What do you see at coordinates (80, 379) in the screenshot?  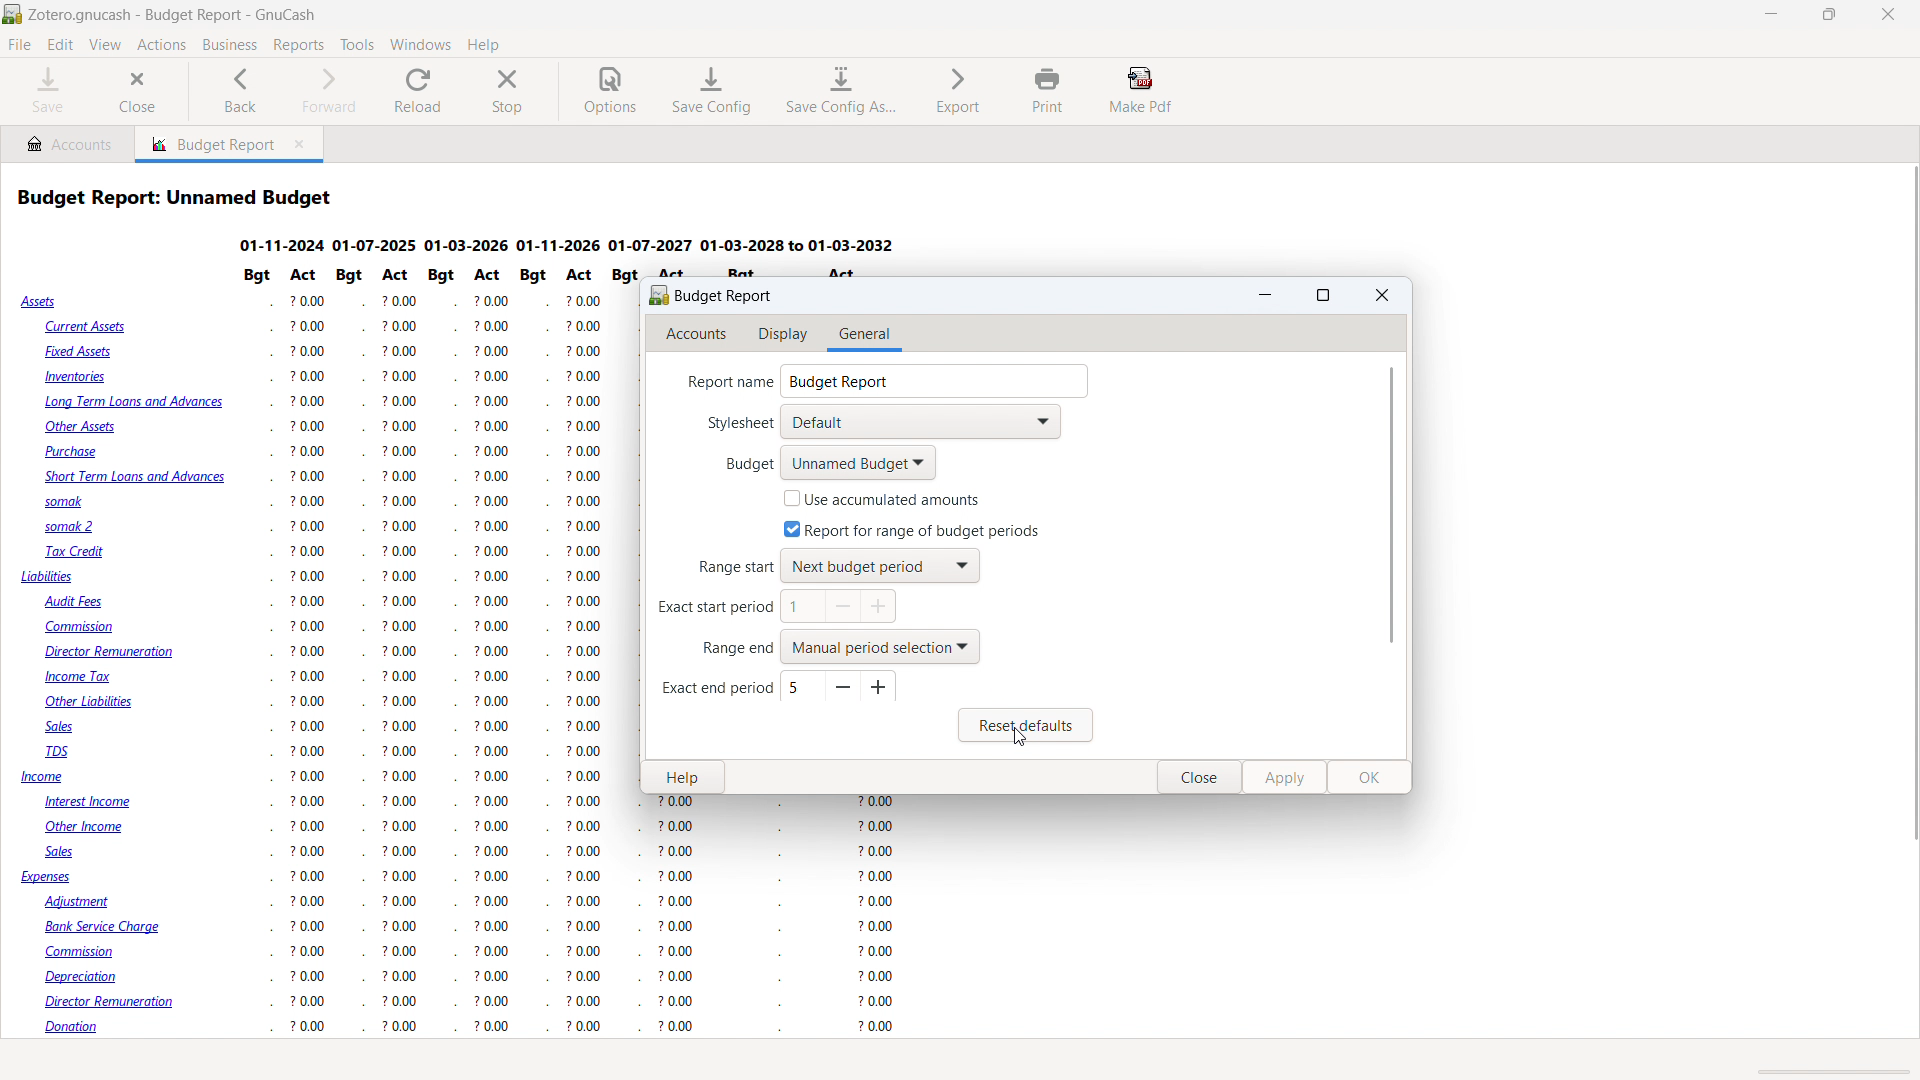 I see `Inventories` at bounding box center [80, 379].